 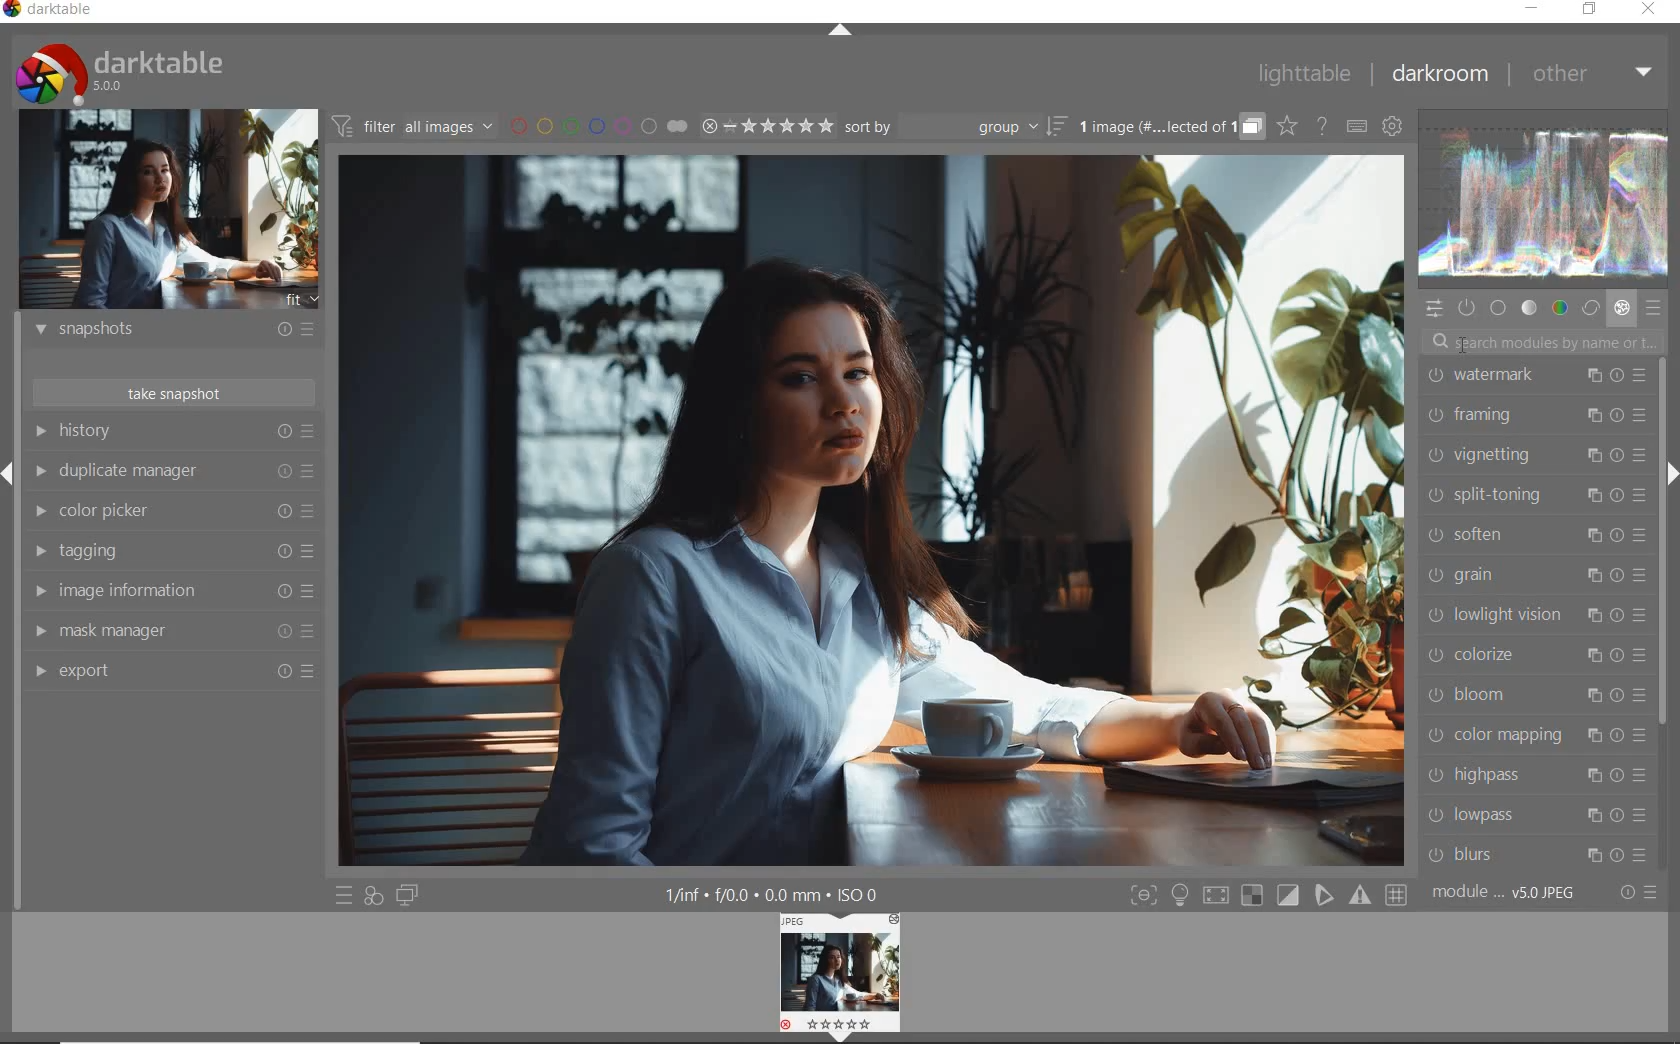 I want to click on tagging, so click(x=169, y=550).